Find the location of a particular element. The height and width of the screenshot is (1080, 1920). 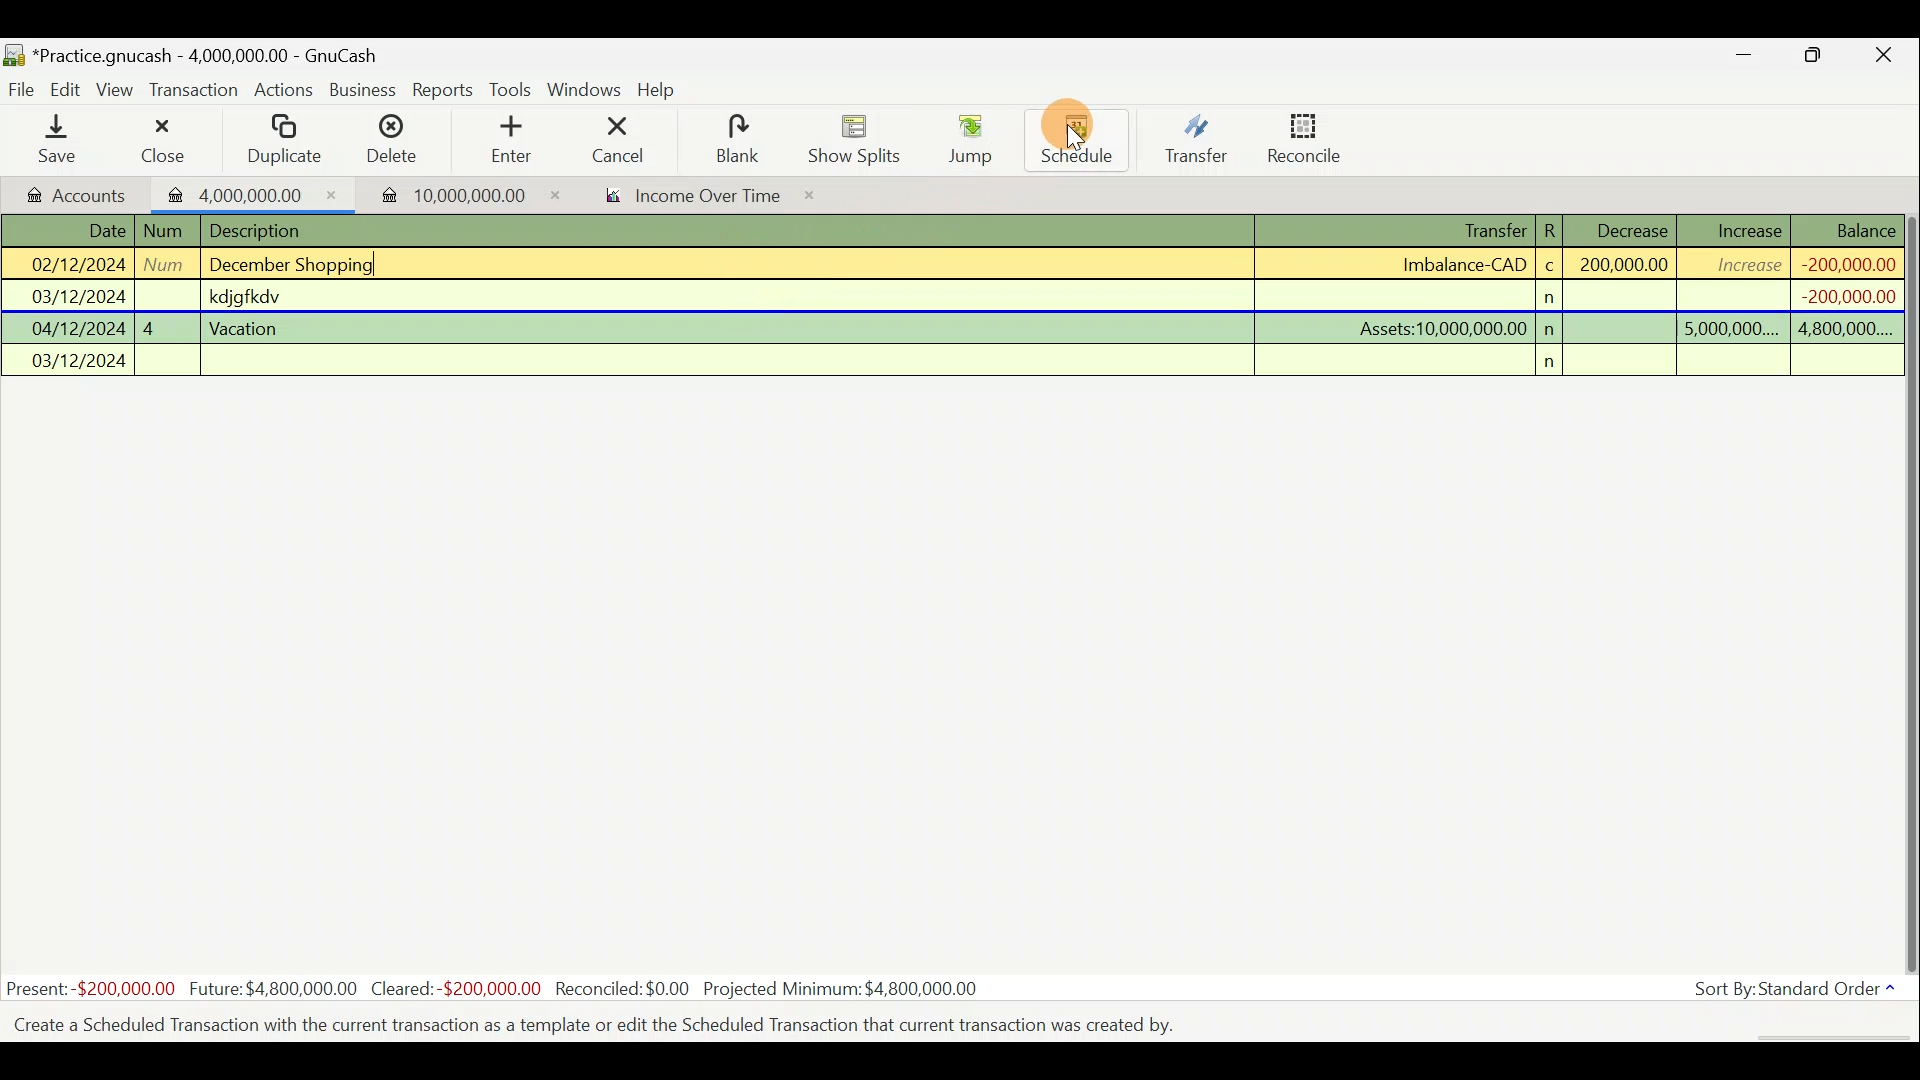

Statistics is located at coordinates (496, 989).